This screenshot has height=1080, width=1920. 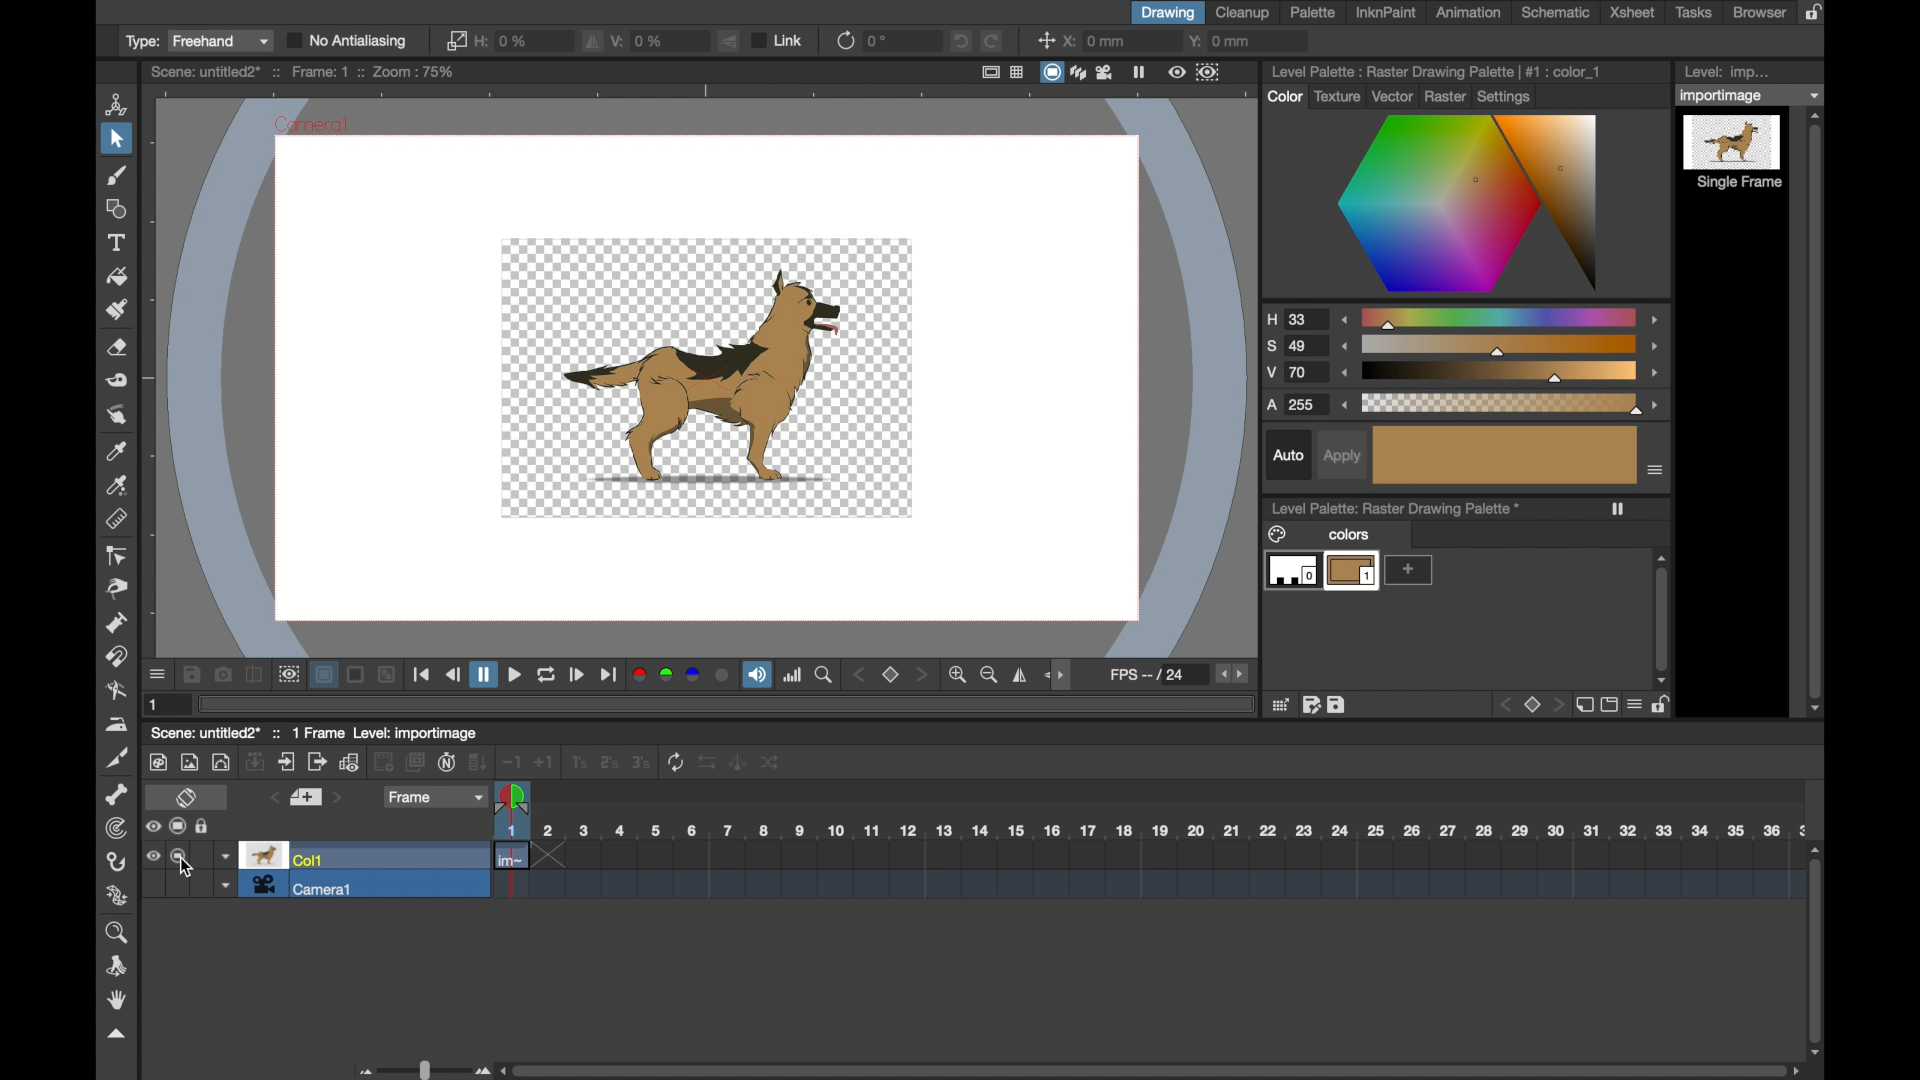 I want to click on forward, so click(x=611, y=677).